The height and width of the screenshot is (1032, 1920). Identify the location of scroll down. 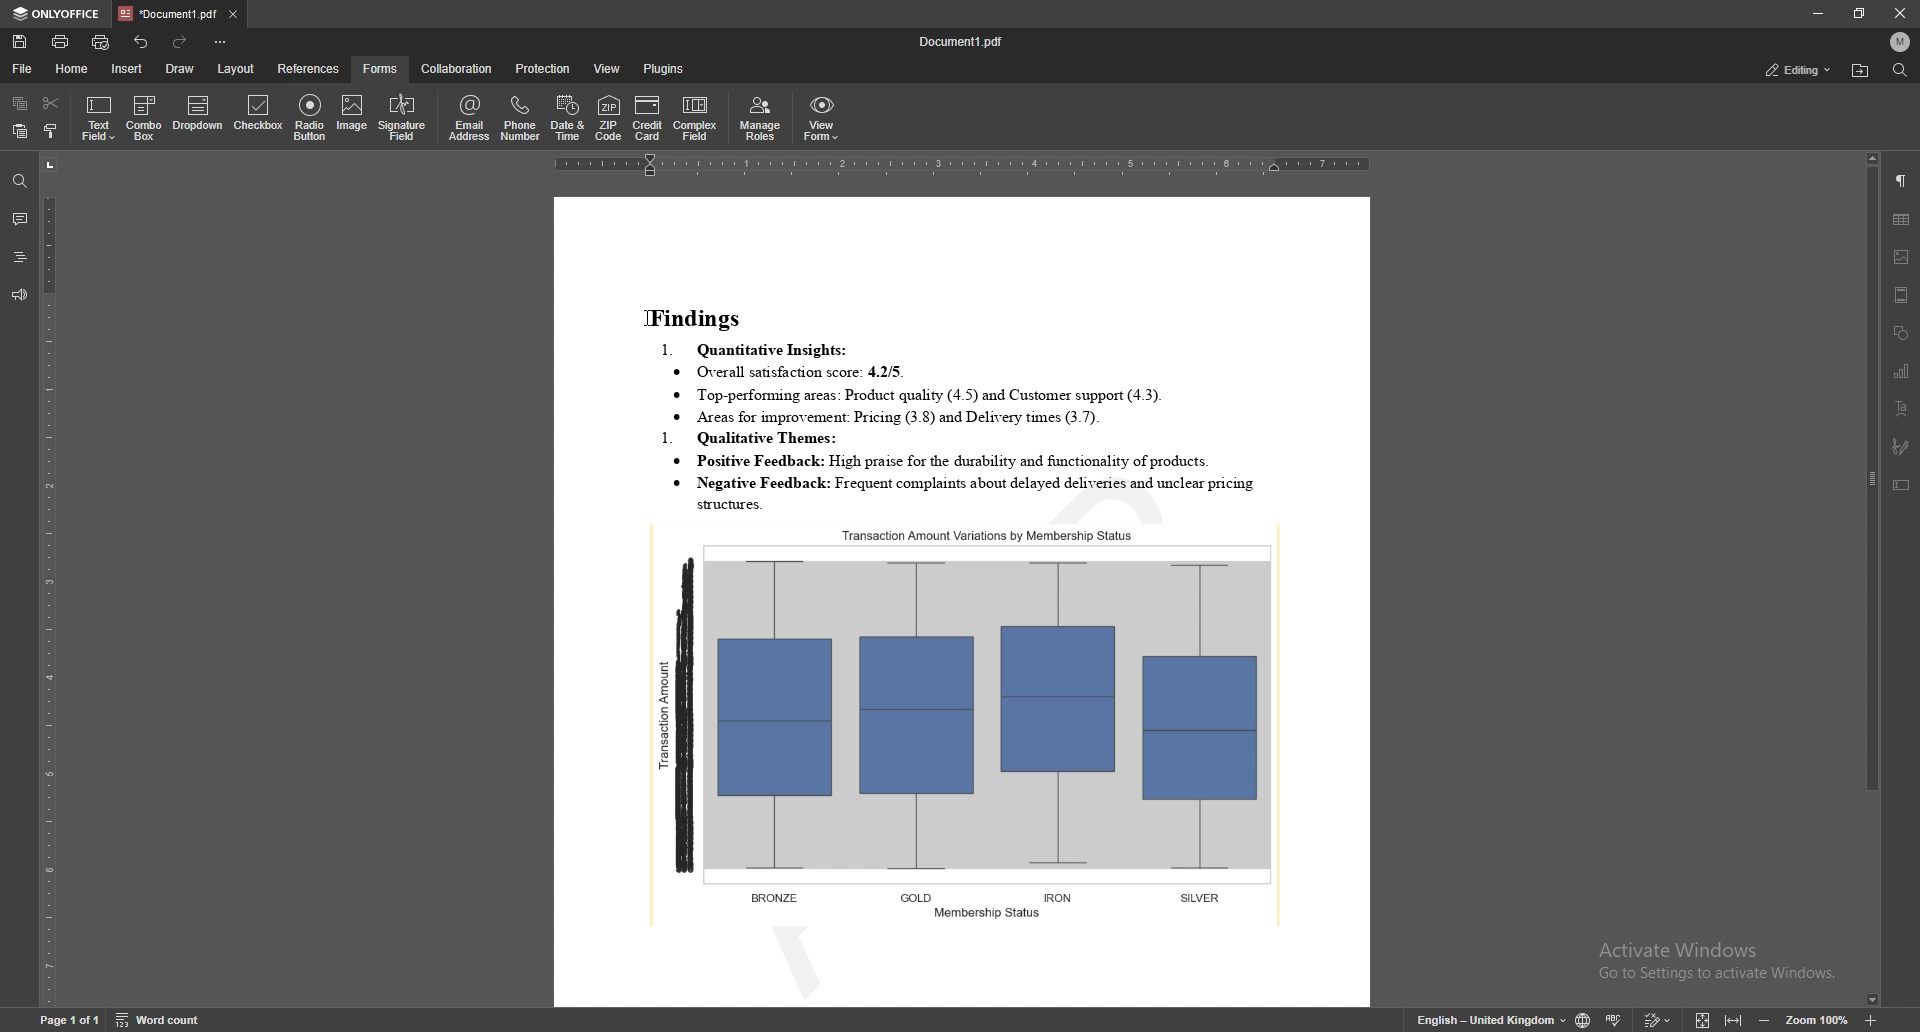
(1871, 1001).